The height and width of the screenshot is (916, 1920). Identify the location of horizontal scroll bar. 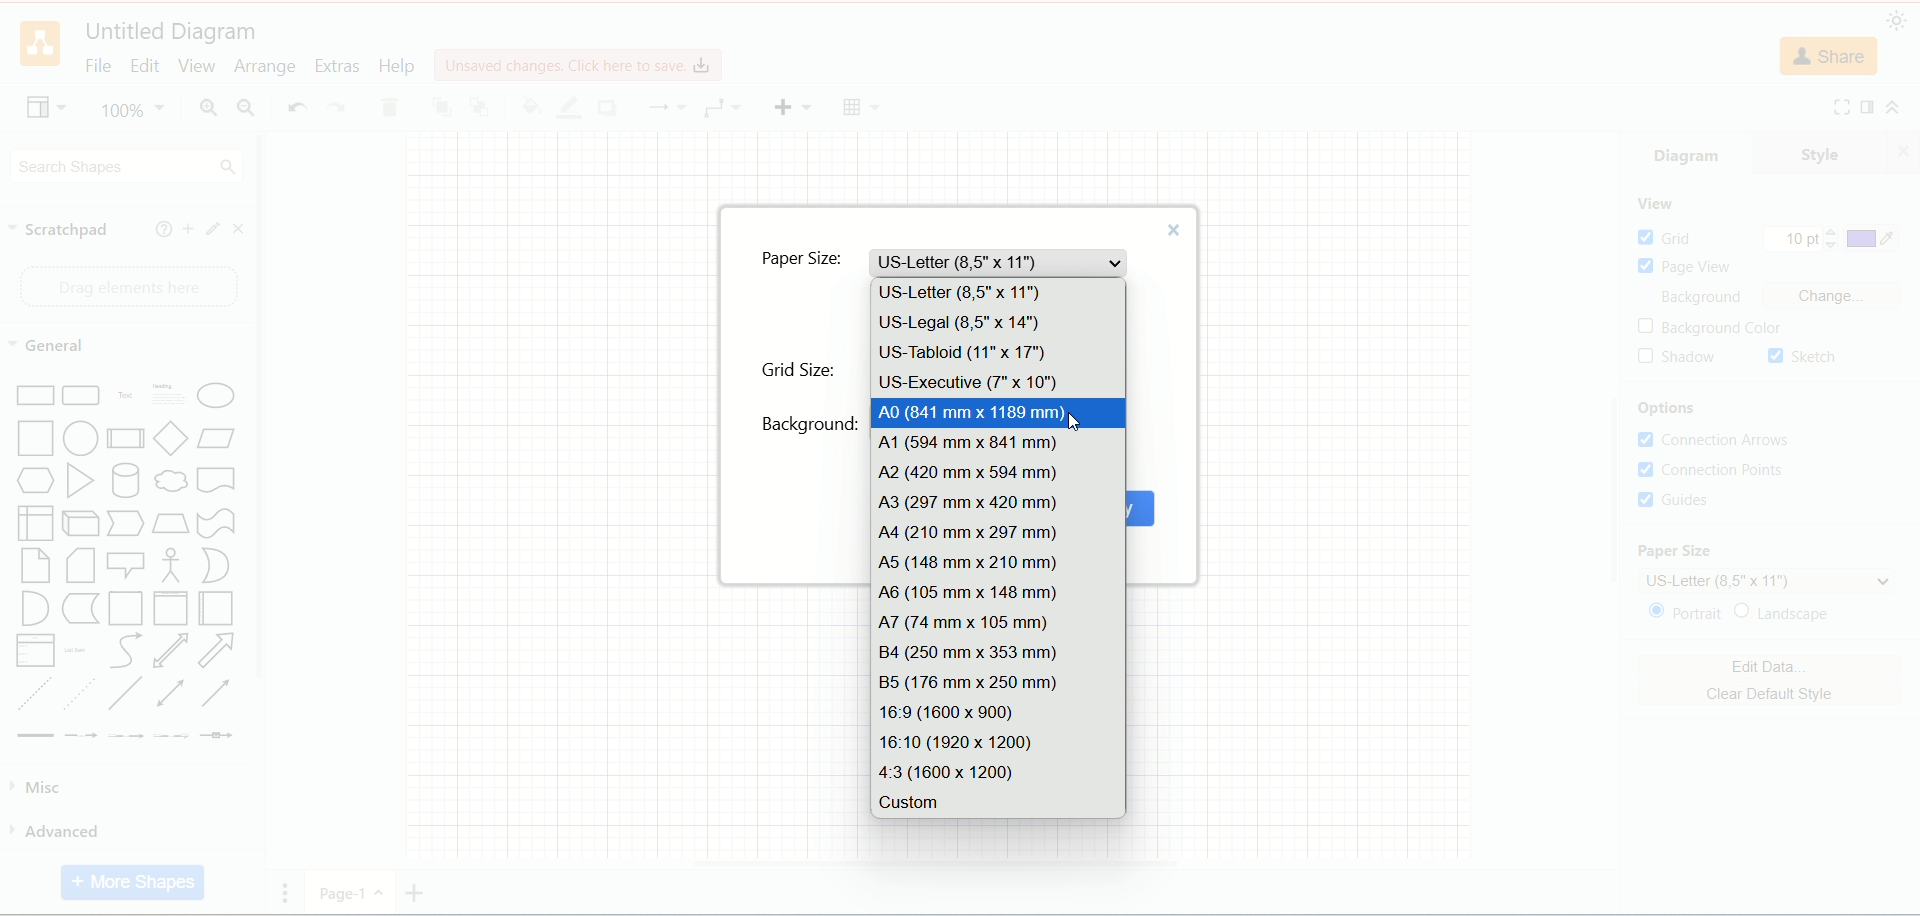
(934, 868).